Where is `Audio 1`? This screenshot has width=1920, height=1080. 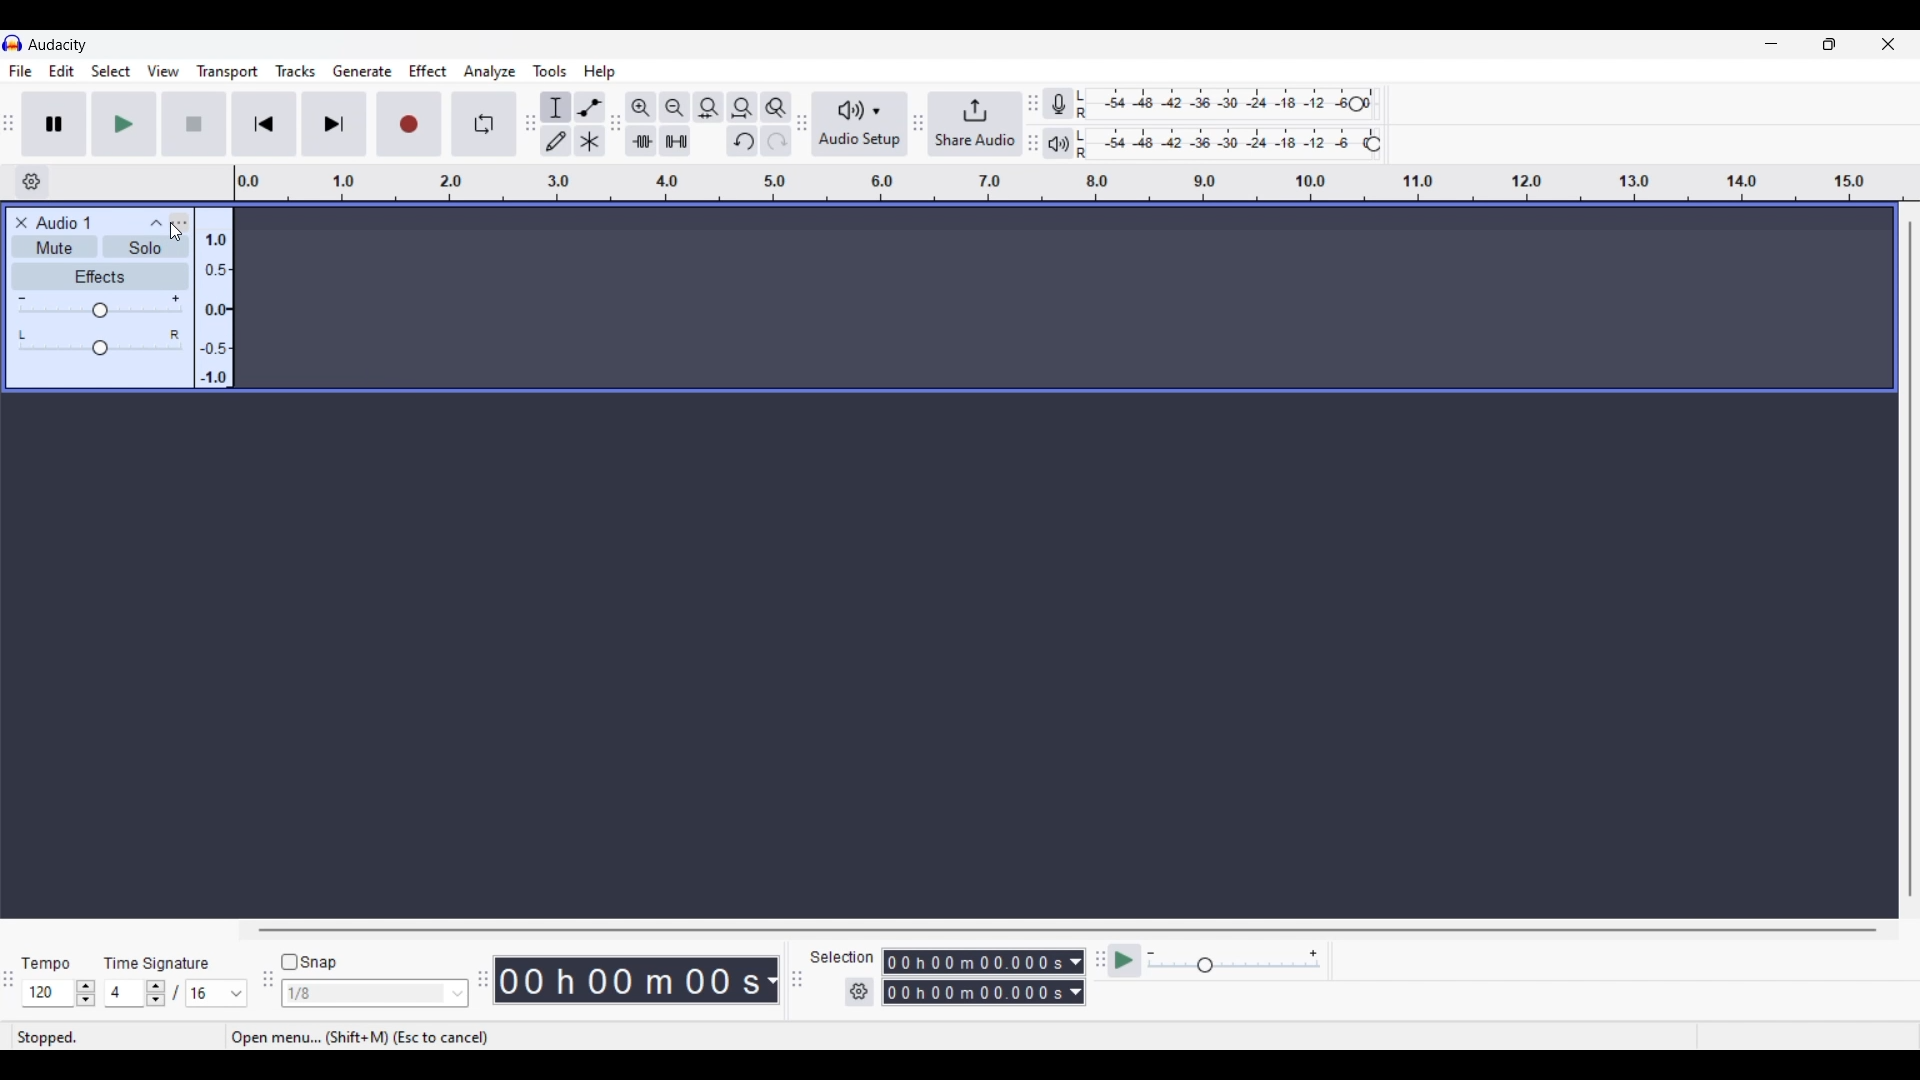 Audio 1 is located at coordinates (73, 223).